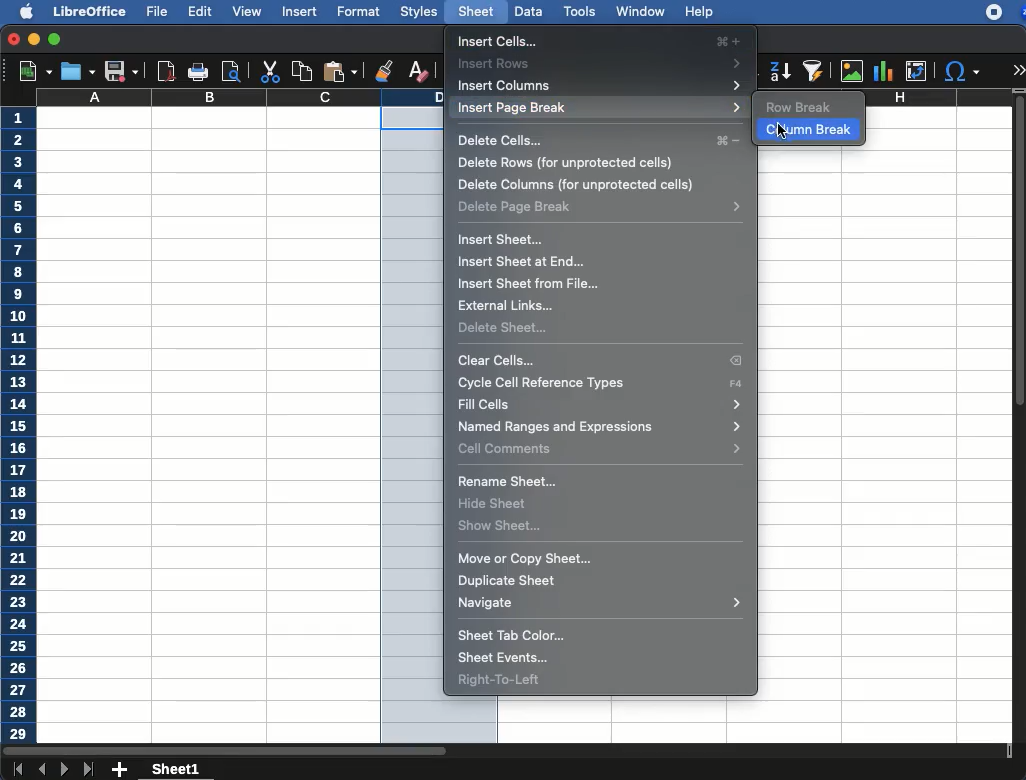  Describe the element at coordinates (35, 39) in the screenshot. I see `minimize` at that location.